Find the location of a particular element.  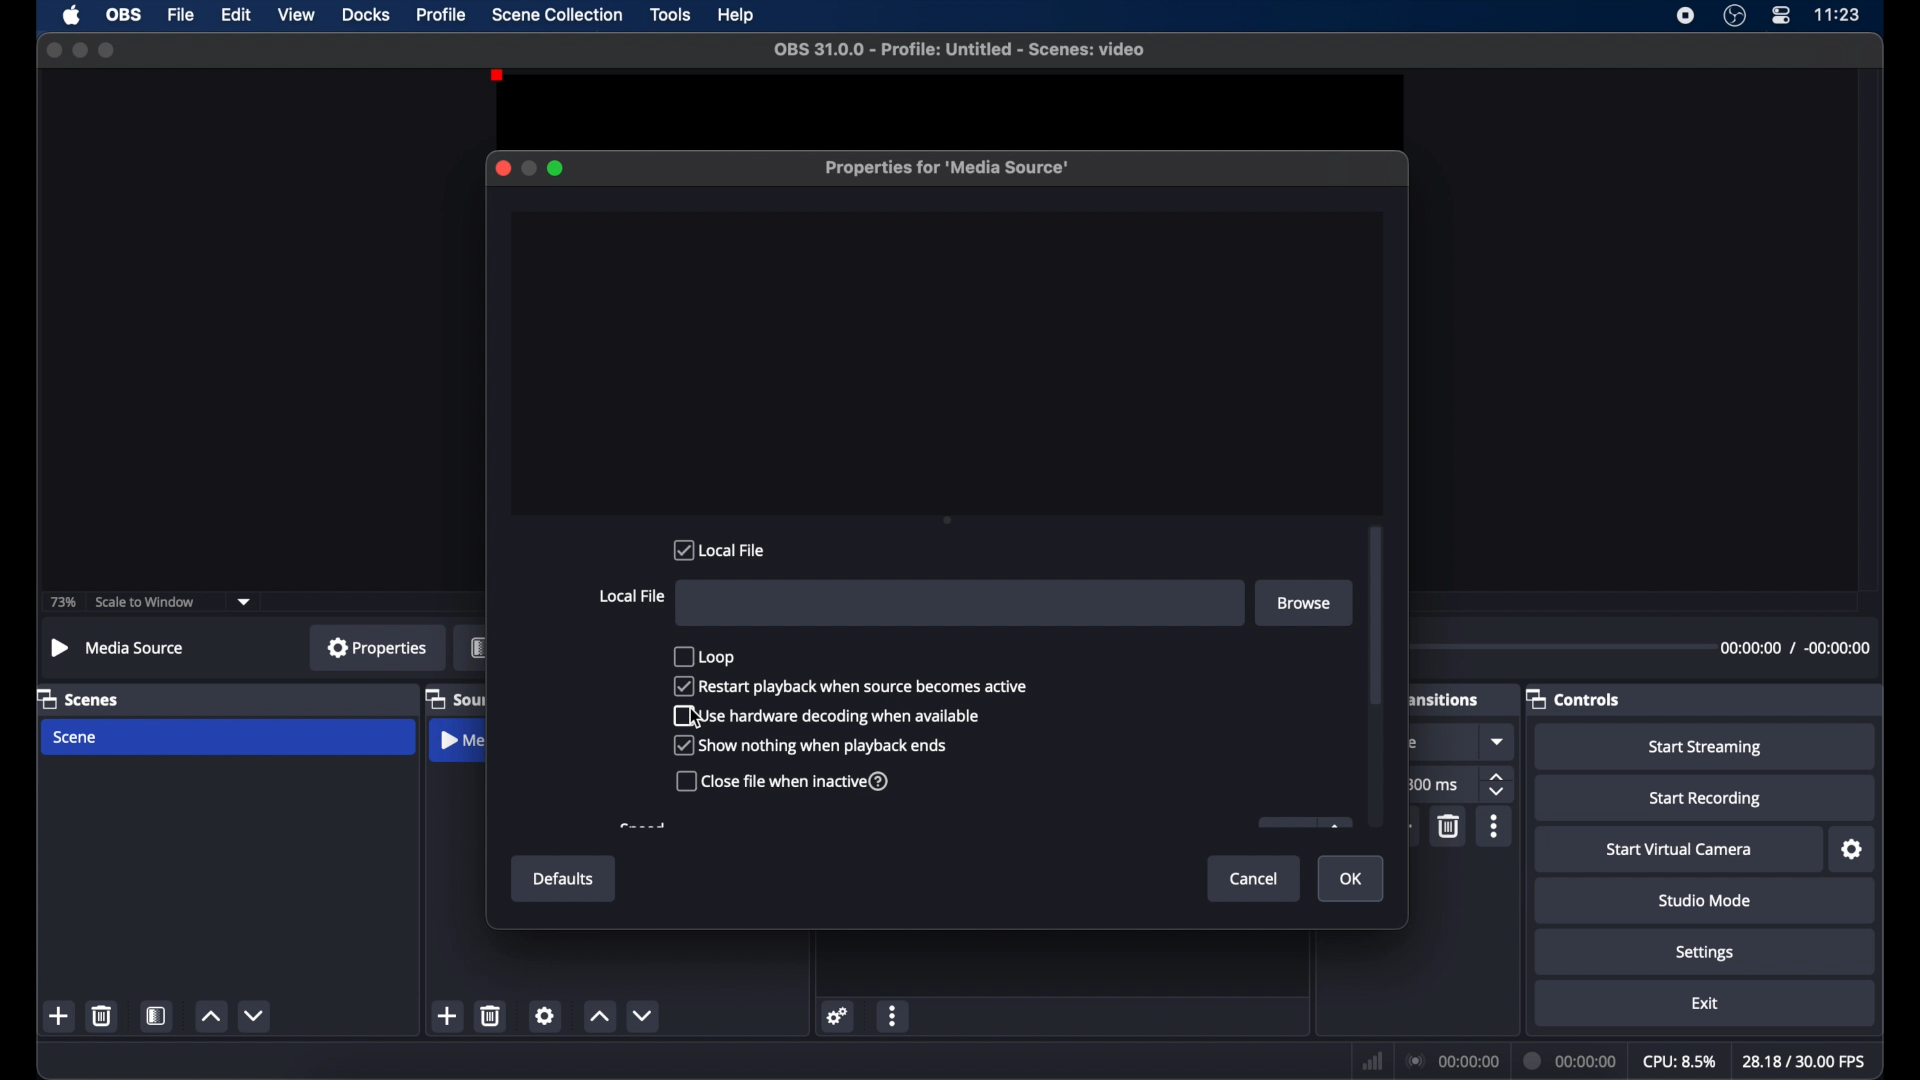

local file is located at coordinates (719, 549).